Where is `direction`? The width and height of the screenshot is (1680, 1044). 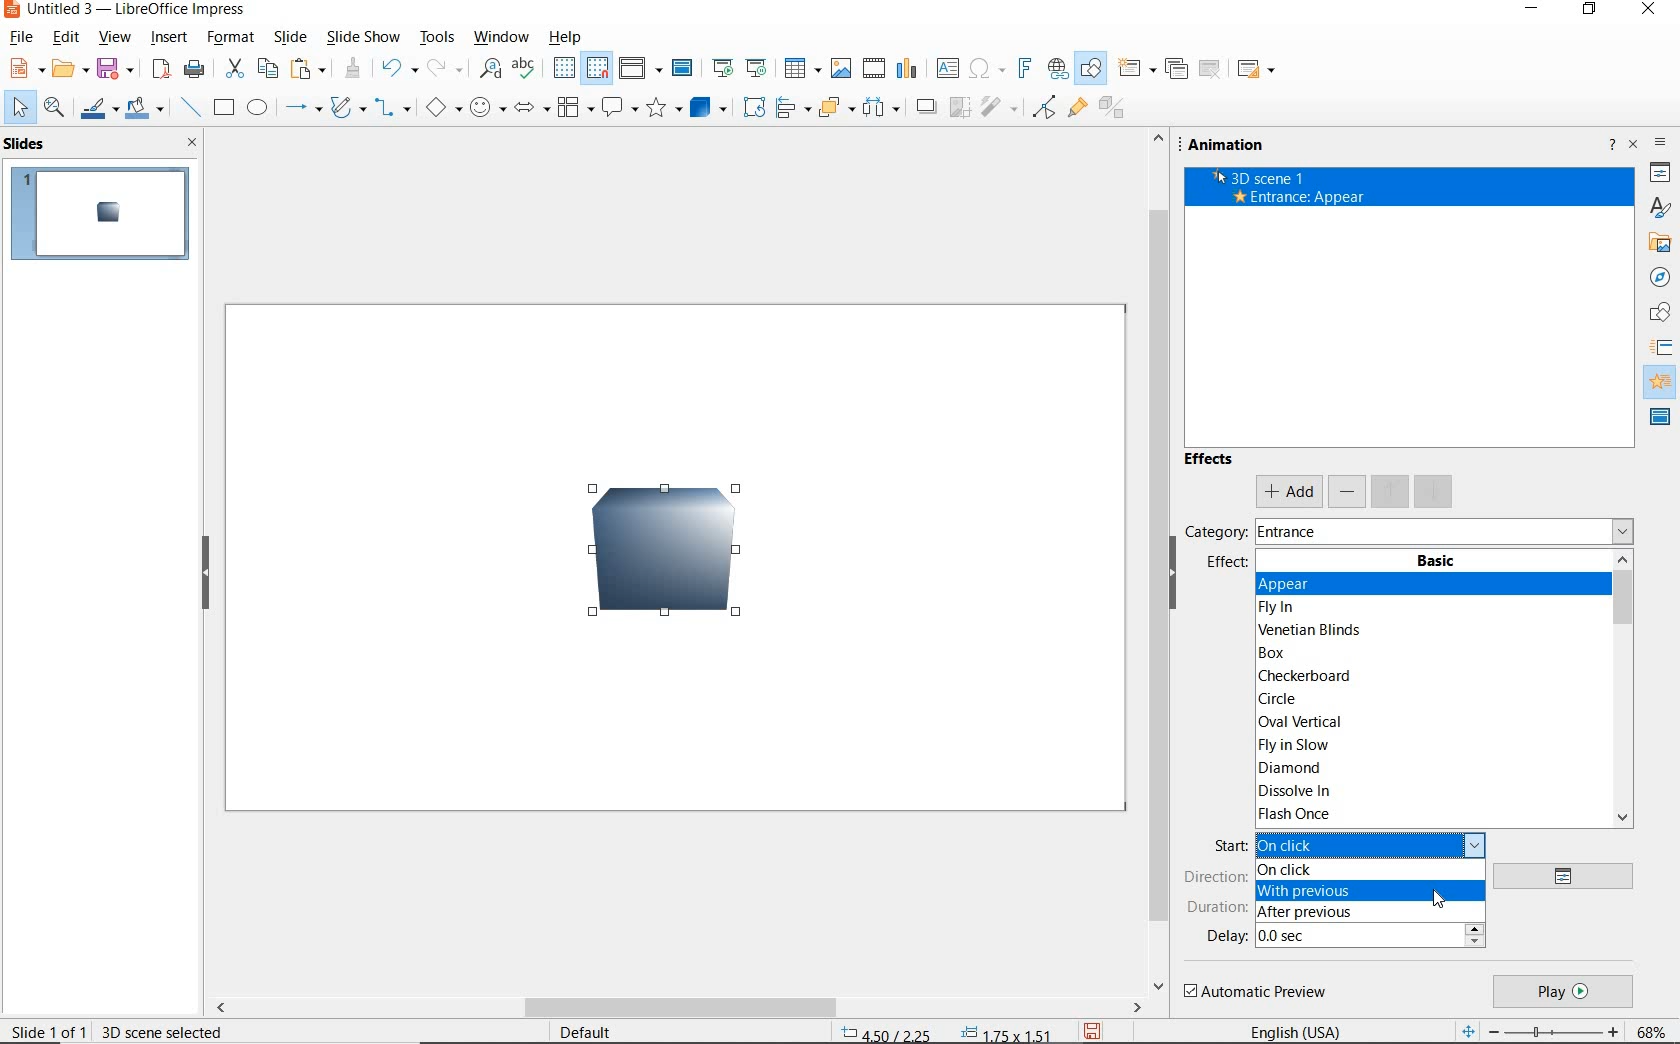
direction is located at coordinates (1215, 877).